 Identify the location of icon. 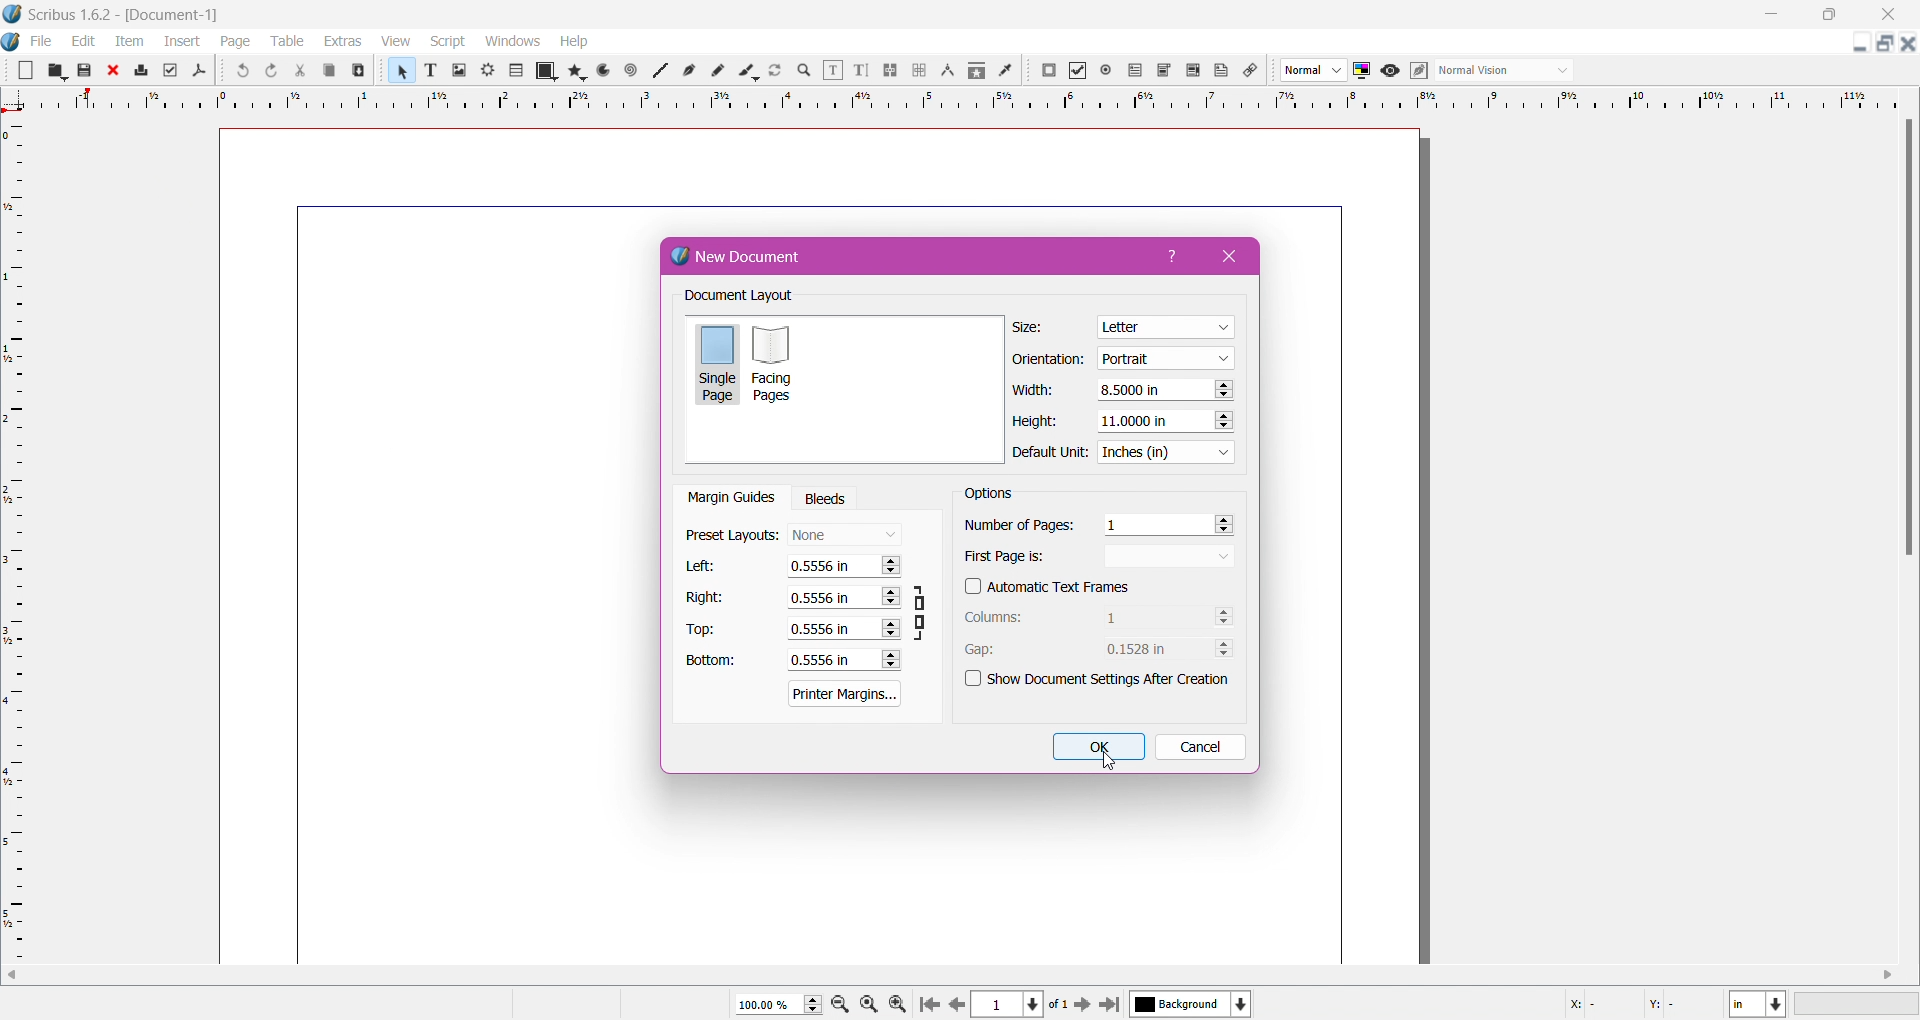
(855, 72).